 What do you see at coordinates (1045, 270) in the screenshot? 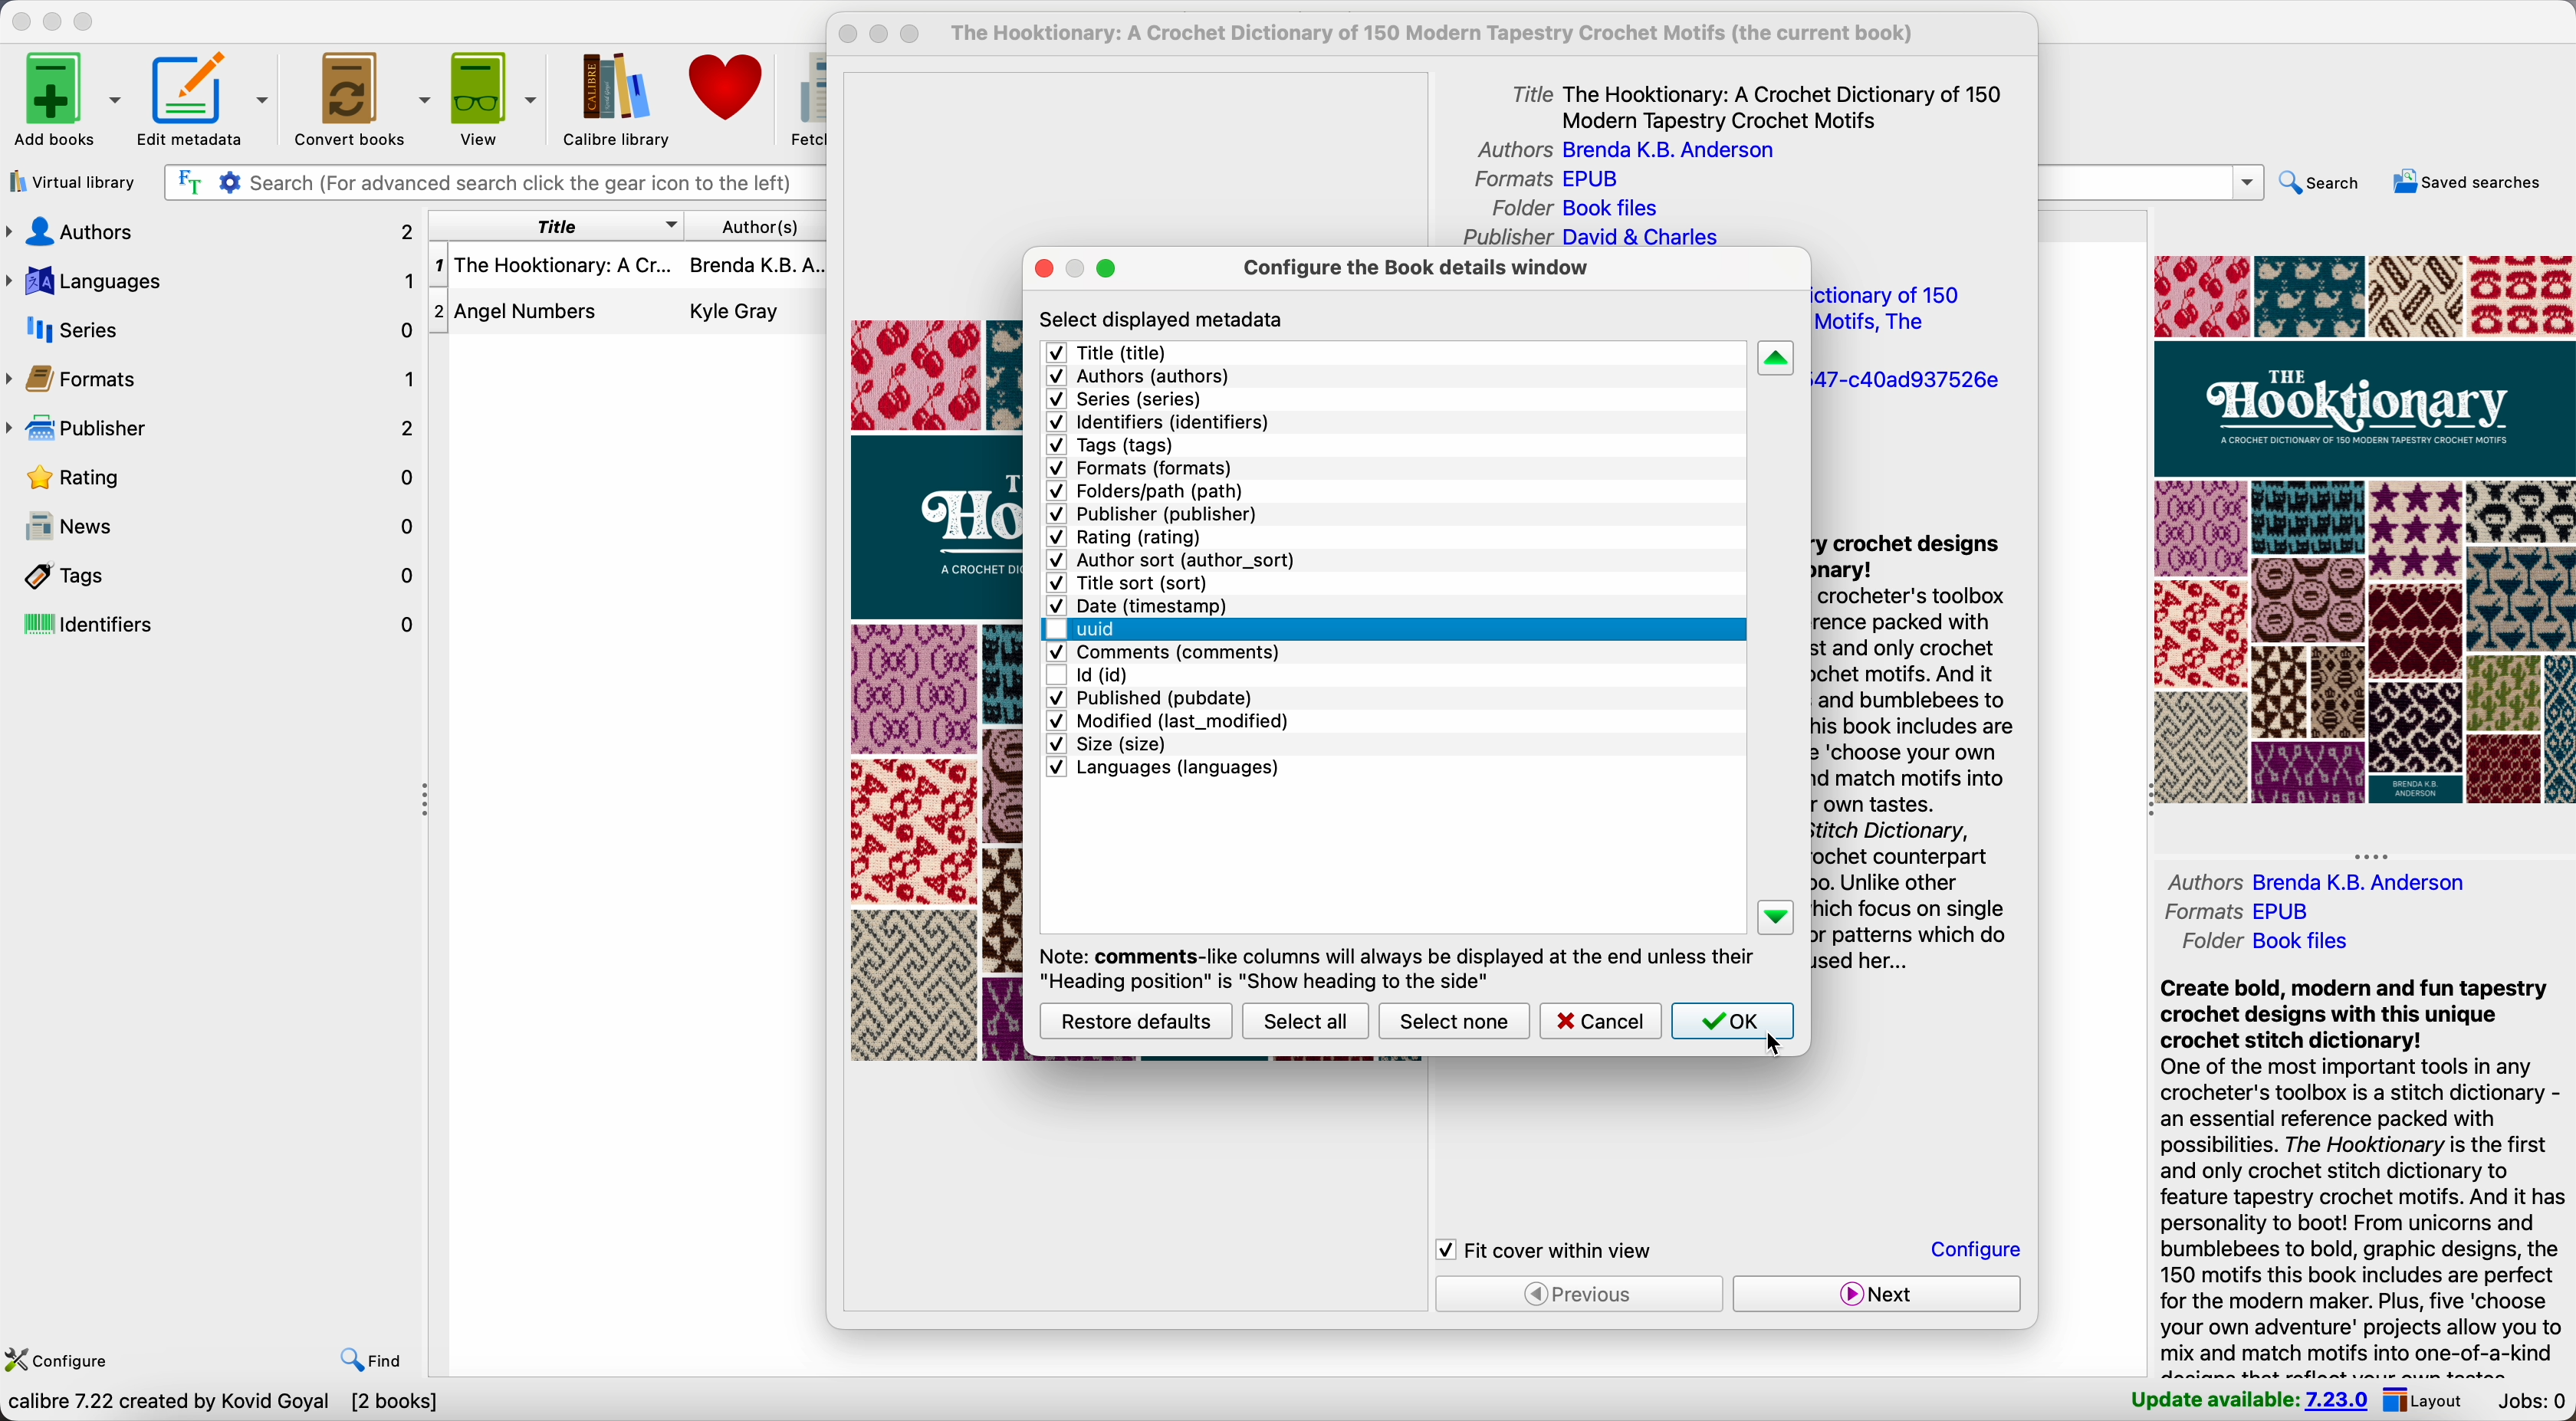
I see `close popup` at bounding box center [1045, 270].